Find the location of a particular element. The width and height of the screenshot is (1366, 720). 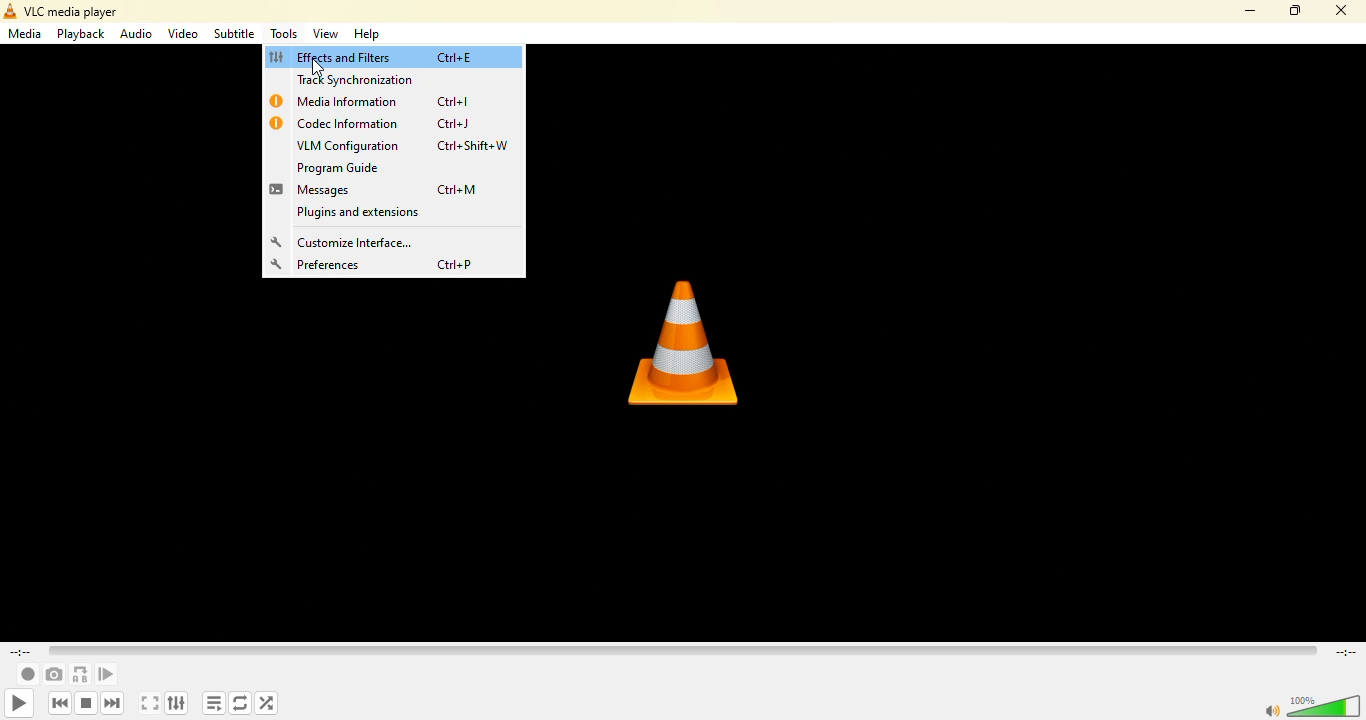

ctrl+l is located at coordinates (462, 102).